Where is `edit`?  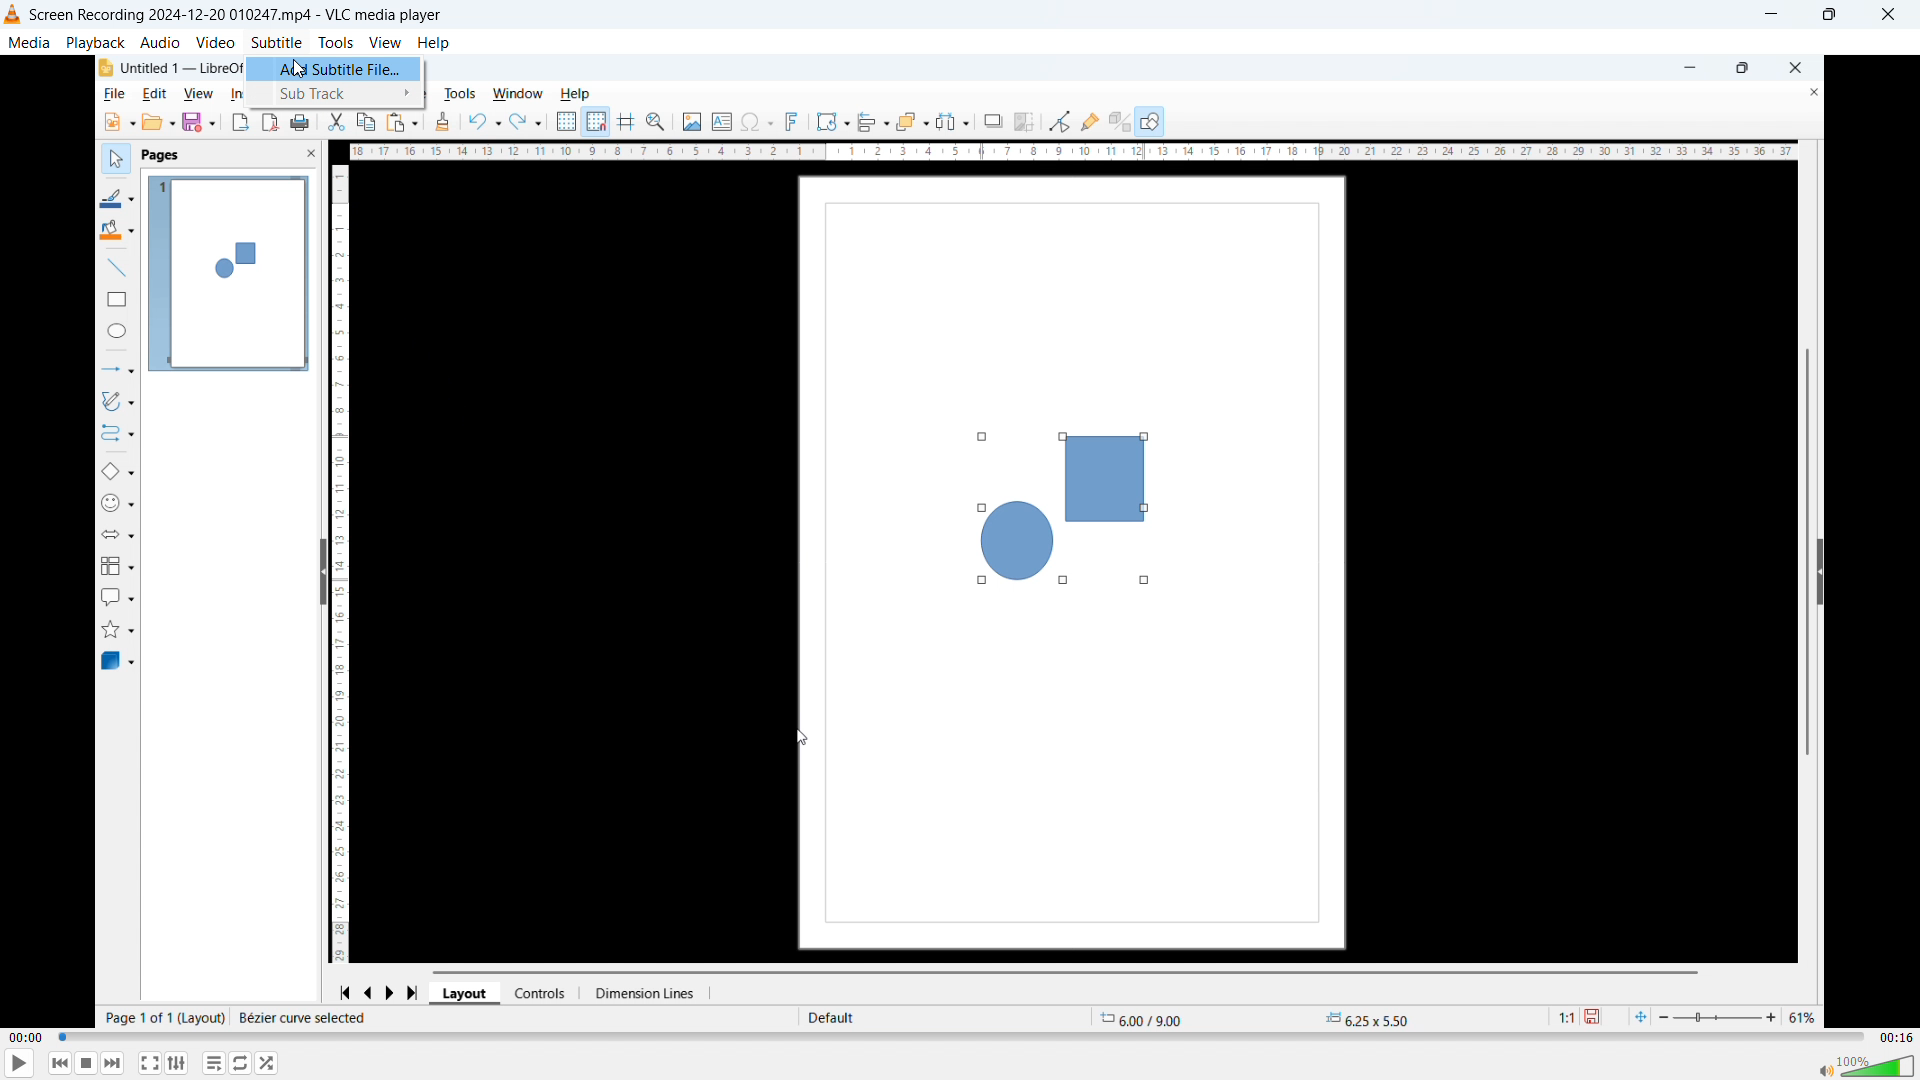 edit is located at coordinates (152, 95).